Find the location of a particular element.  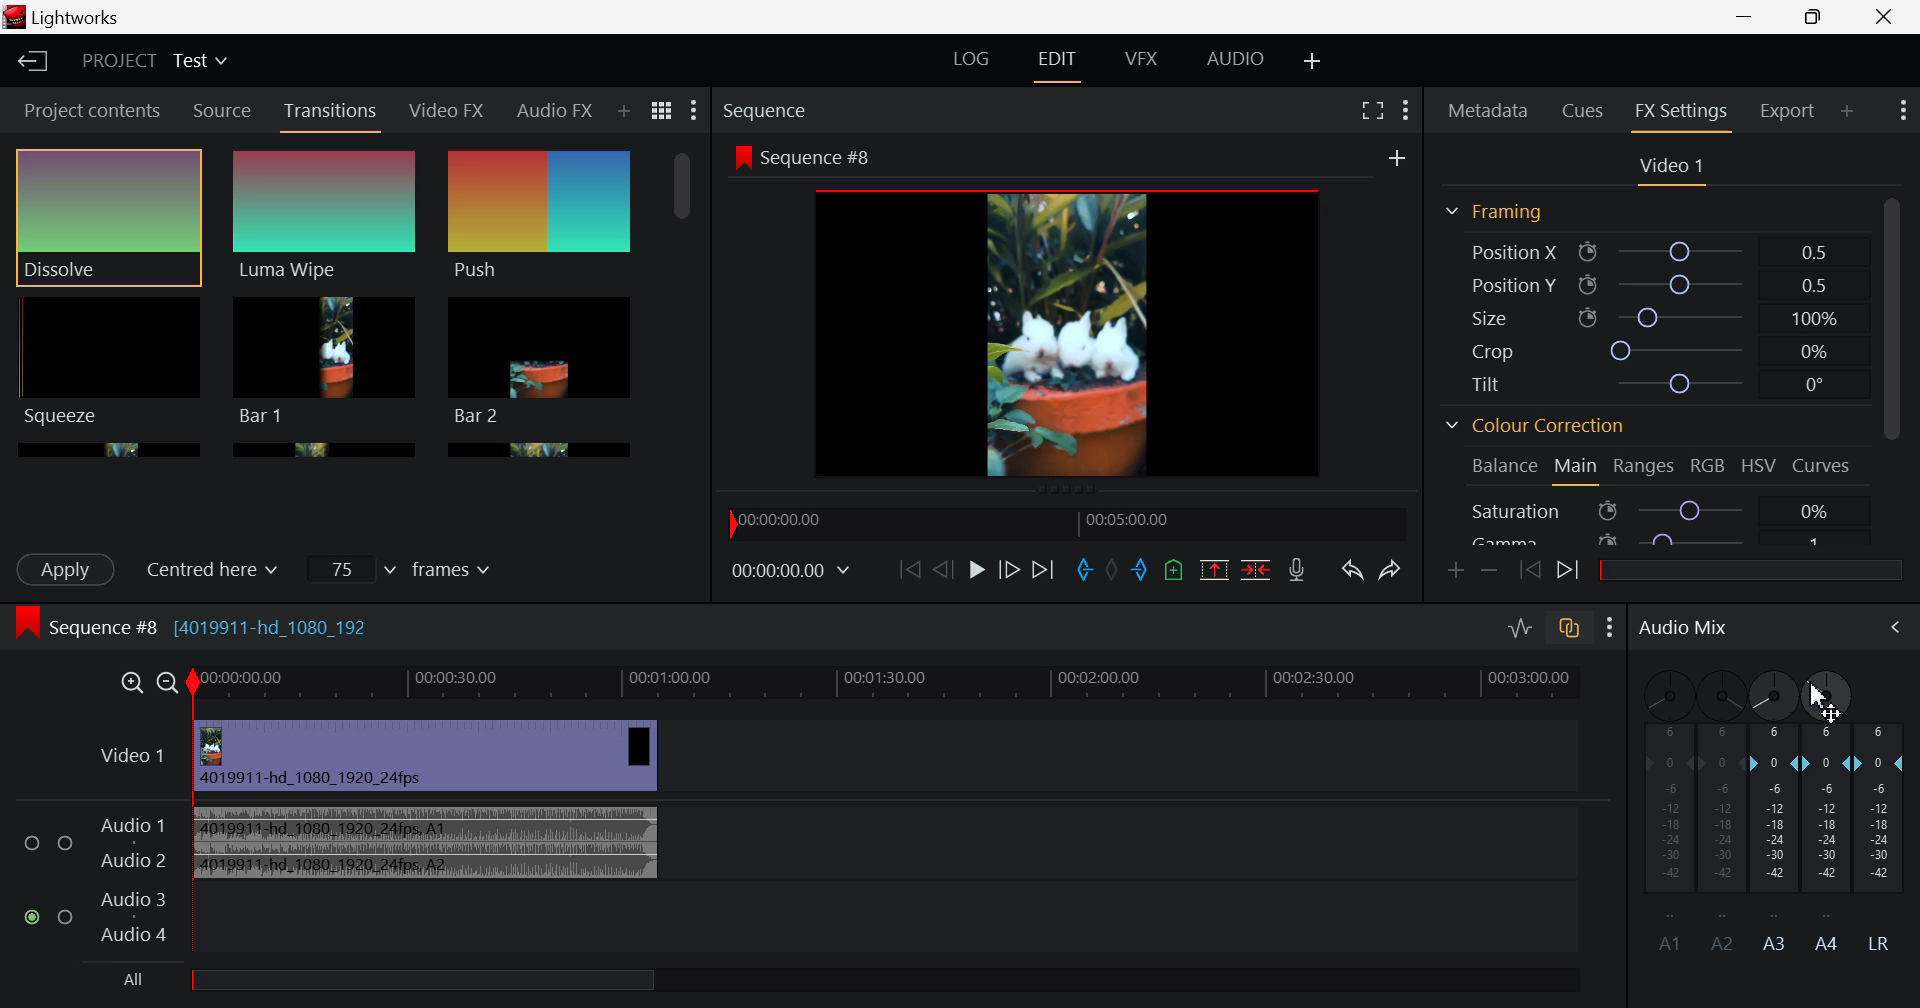

Frame Time is located at coordinates (790, 575).